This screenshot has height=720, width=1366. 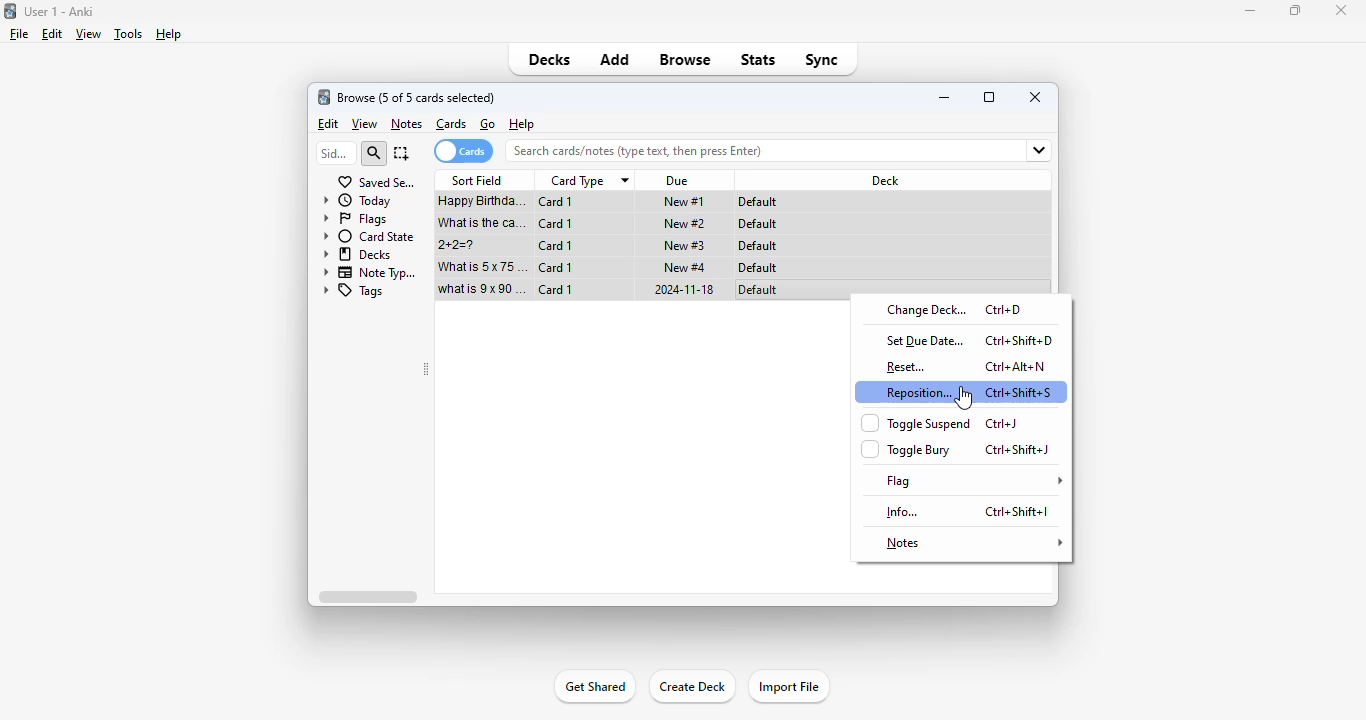 I want to click on reposition, so click(x=919, y=392).